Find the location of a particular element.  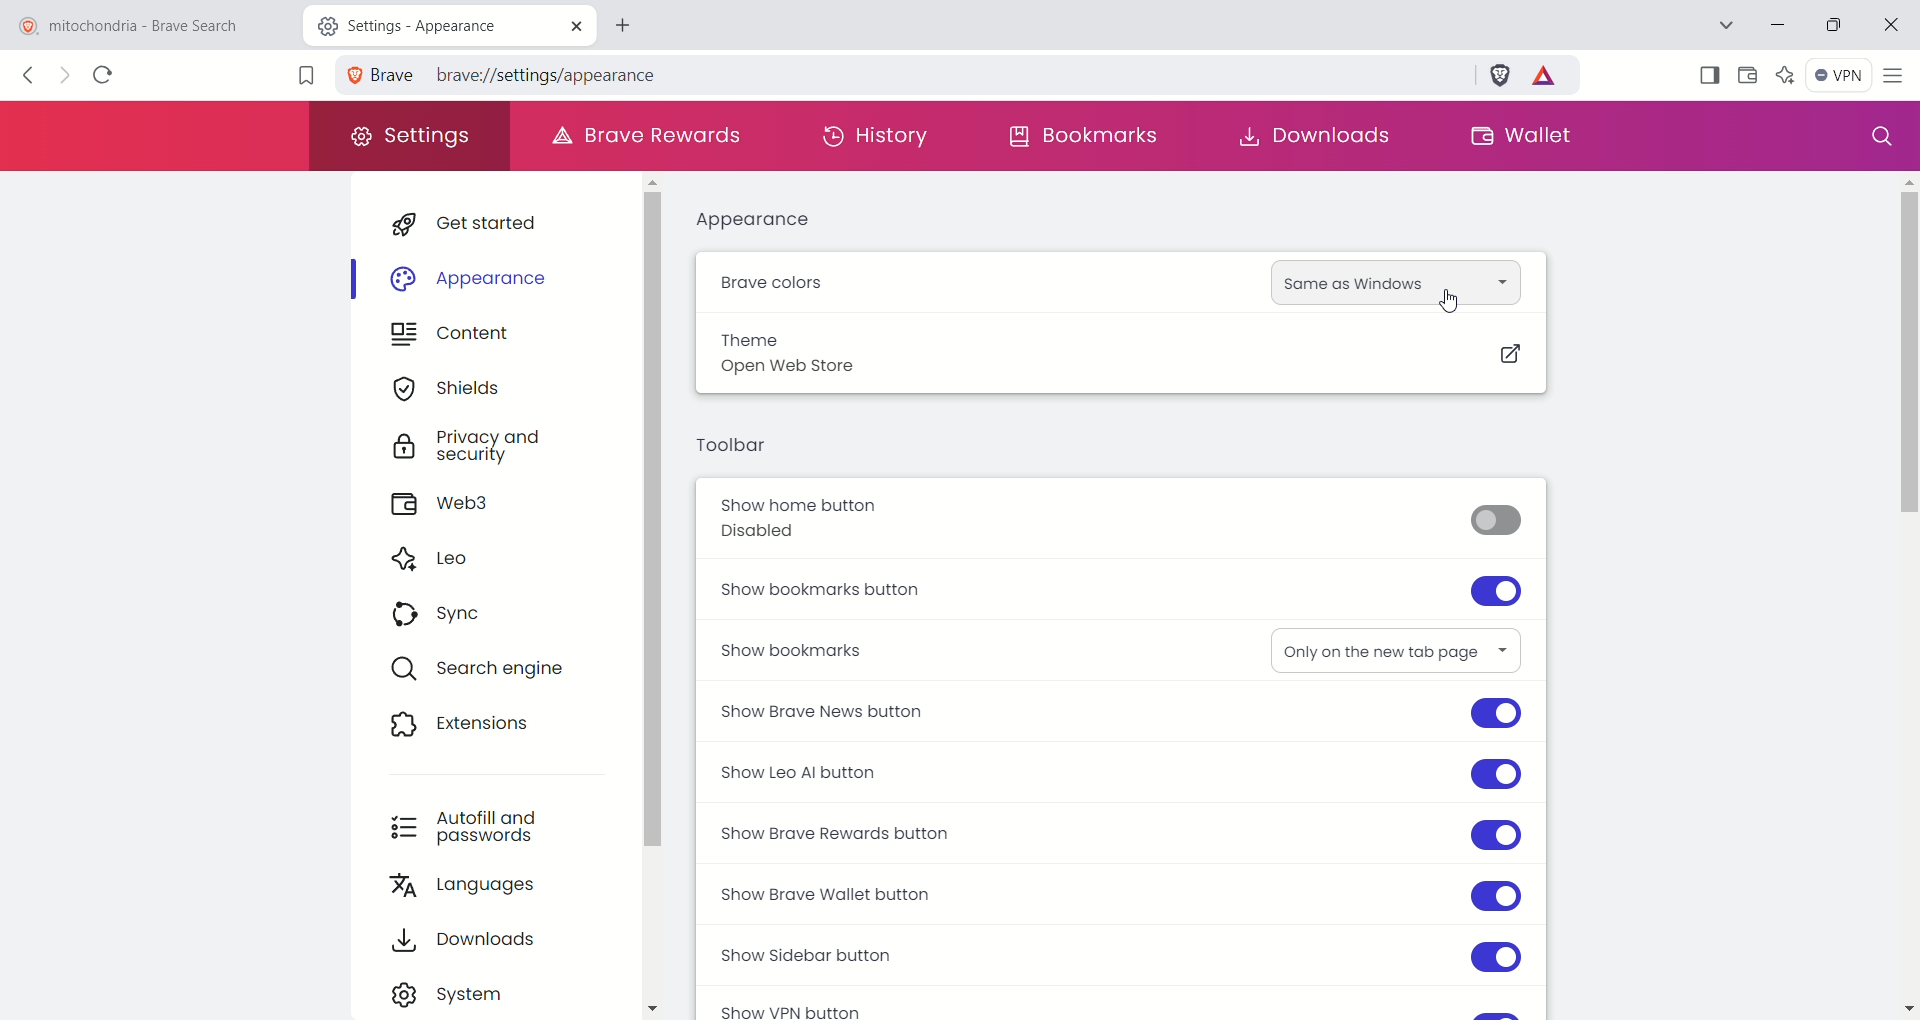

downloads is located at coordinates (1321, 134).